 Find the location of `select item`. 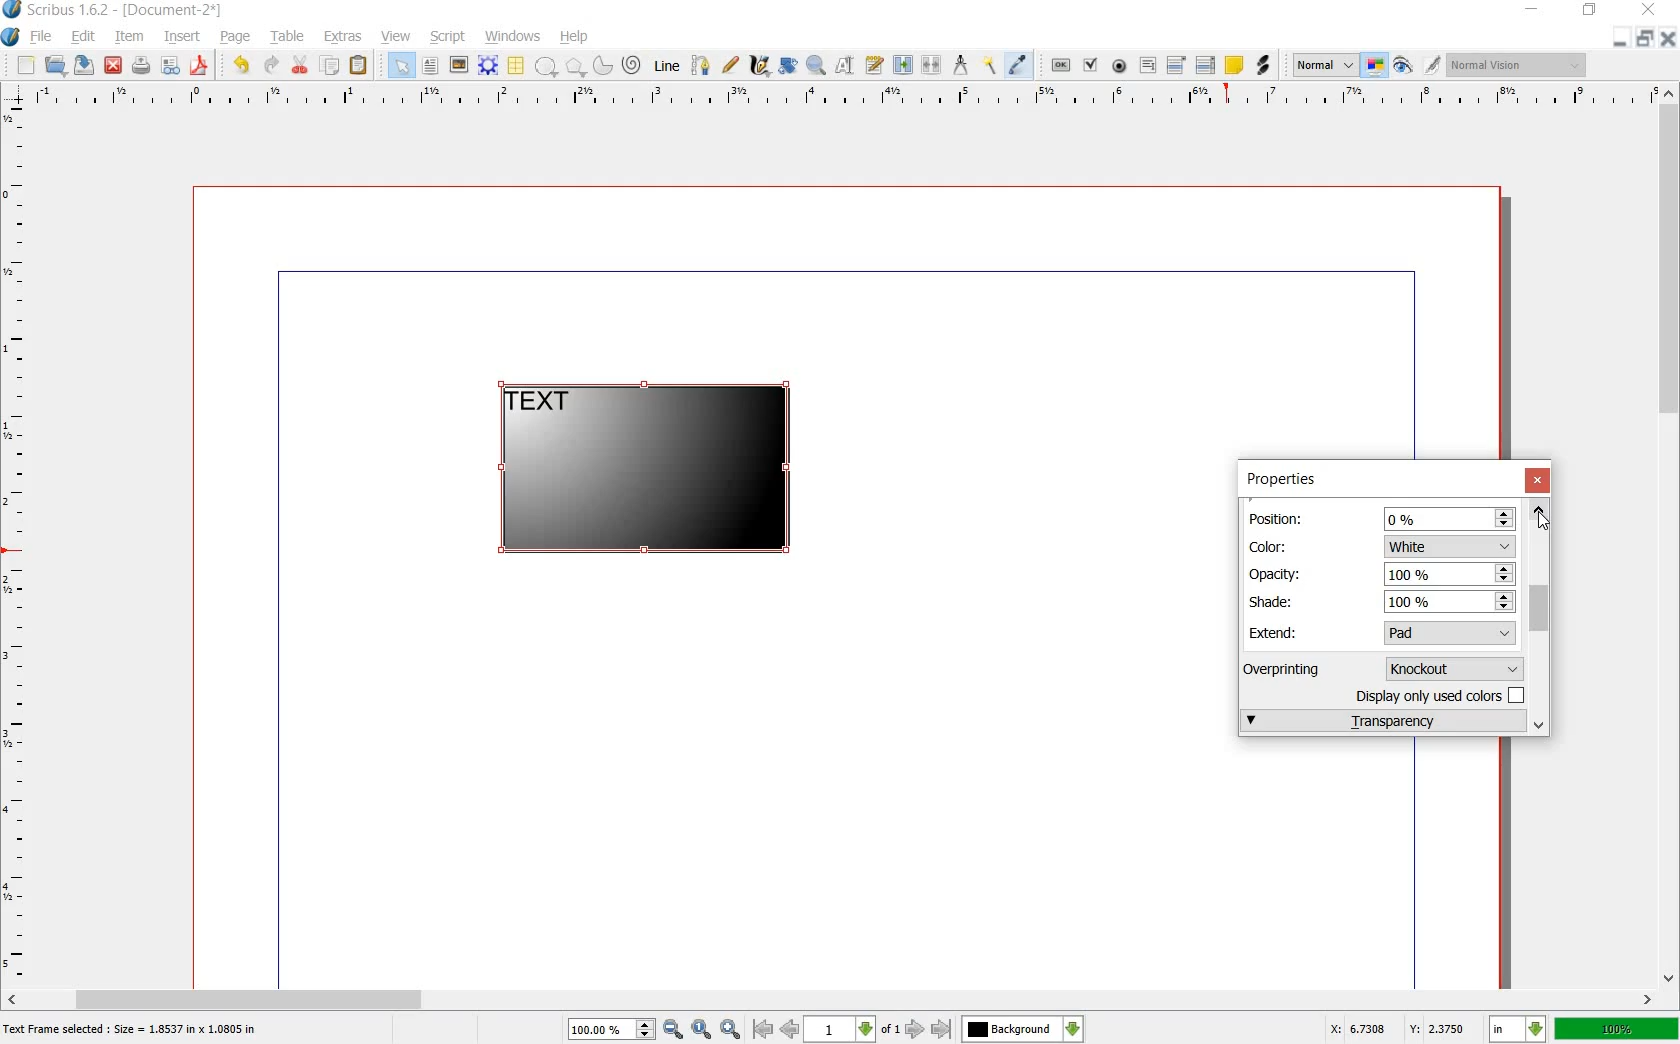

select item is located at coordinates (401, 65).